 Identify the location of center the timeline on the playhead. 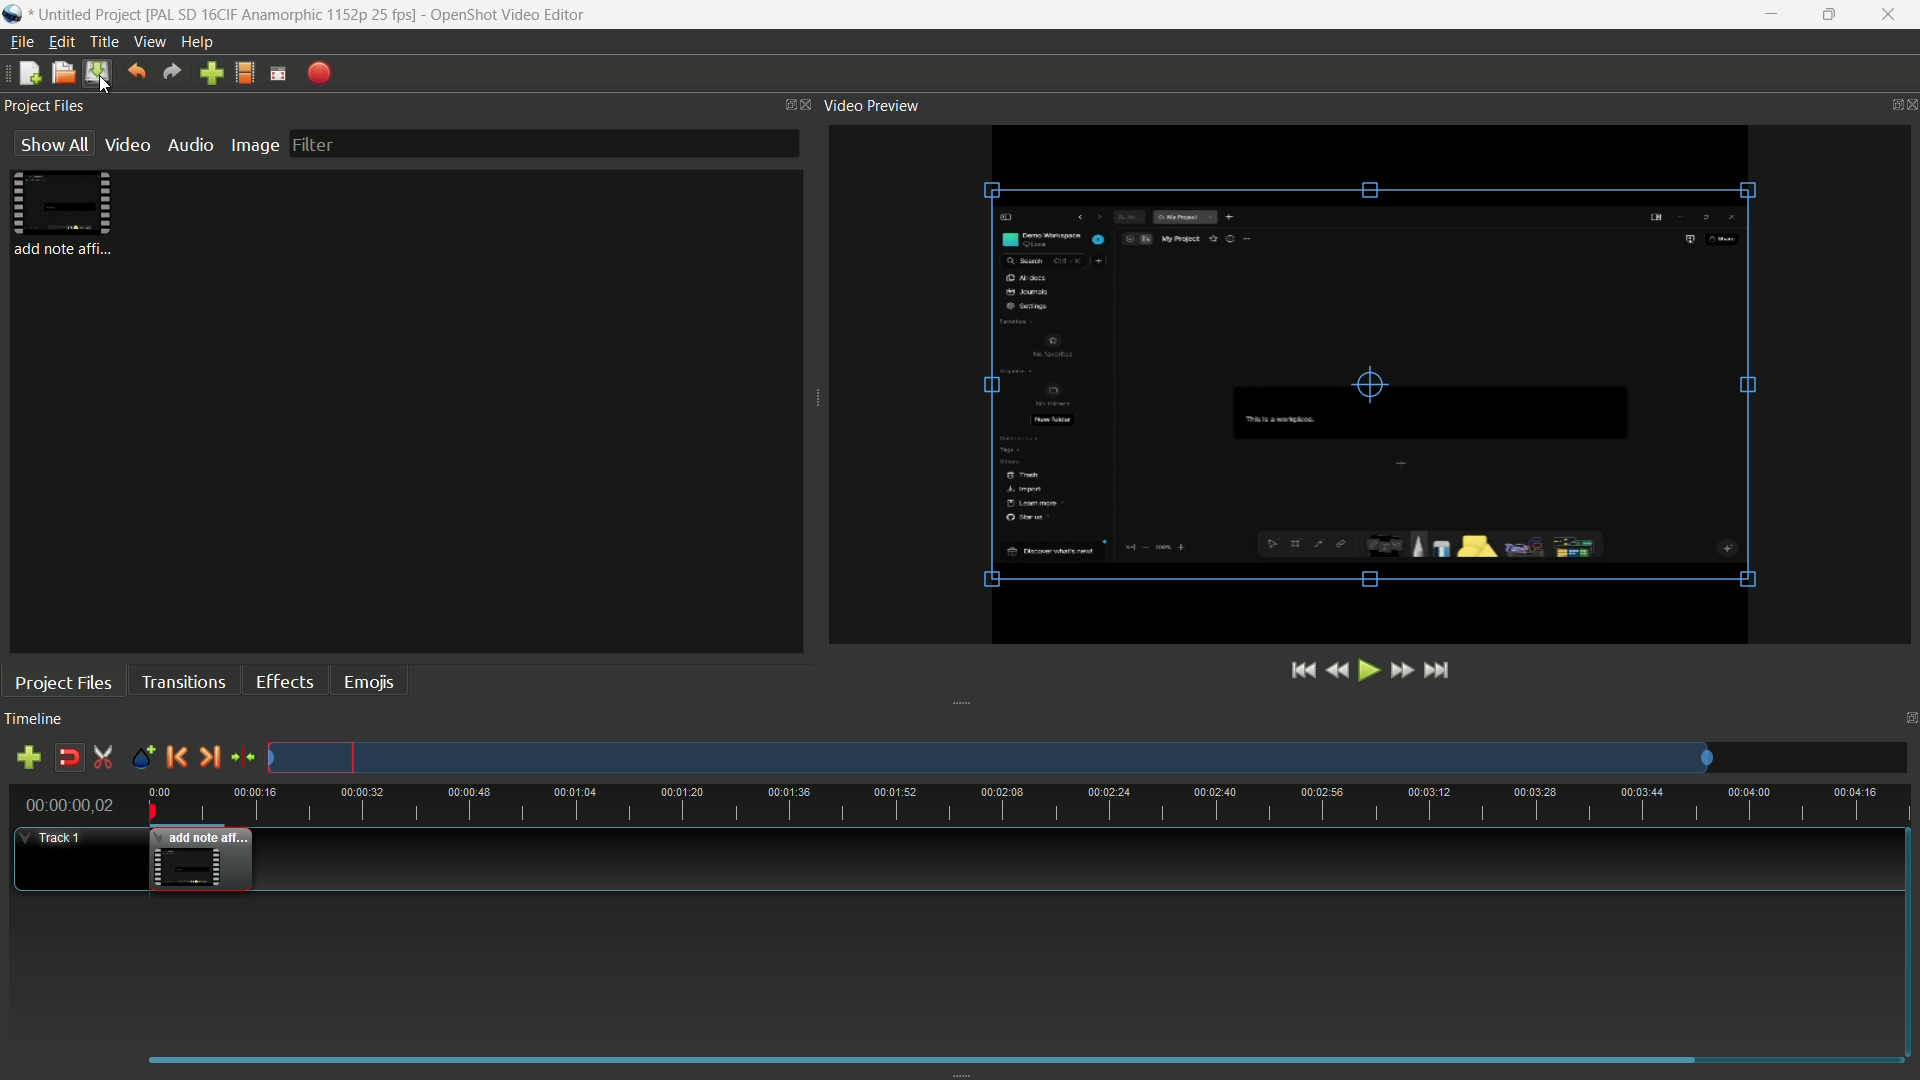
(244, 758).